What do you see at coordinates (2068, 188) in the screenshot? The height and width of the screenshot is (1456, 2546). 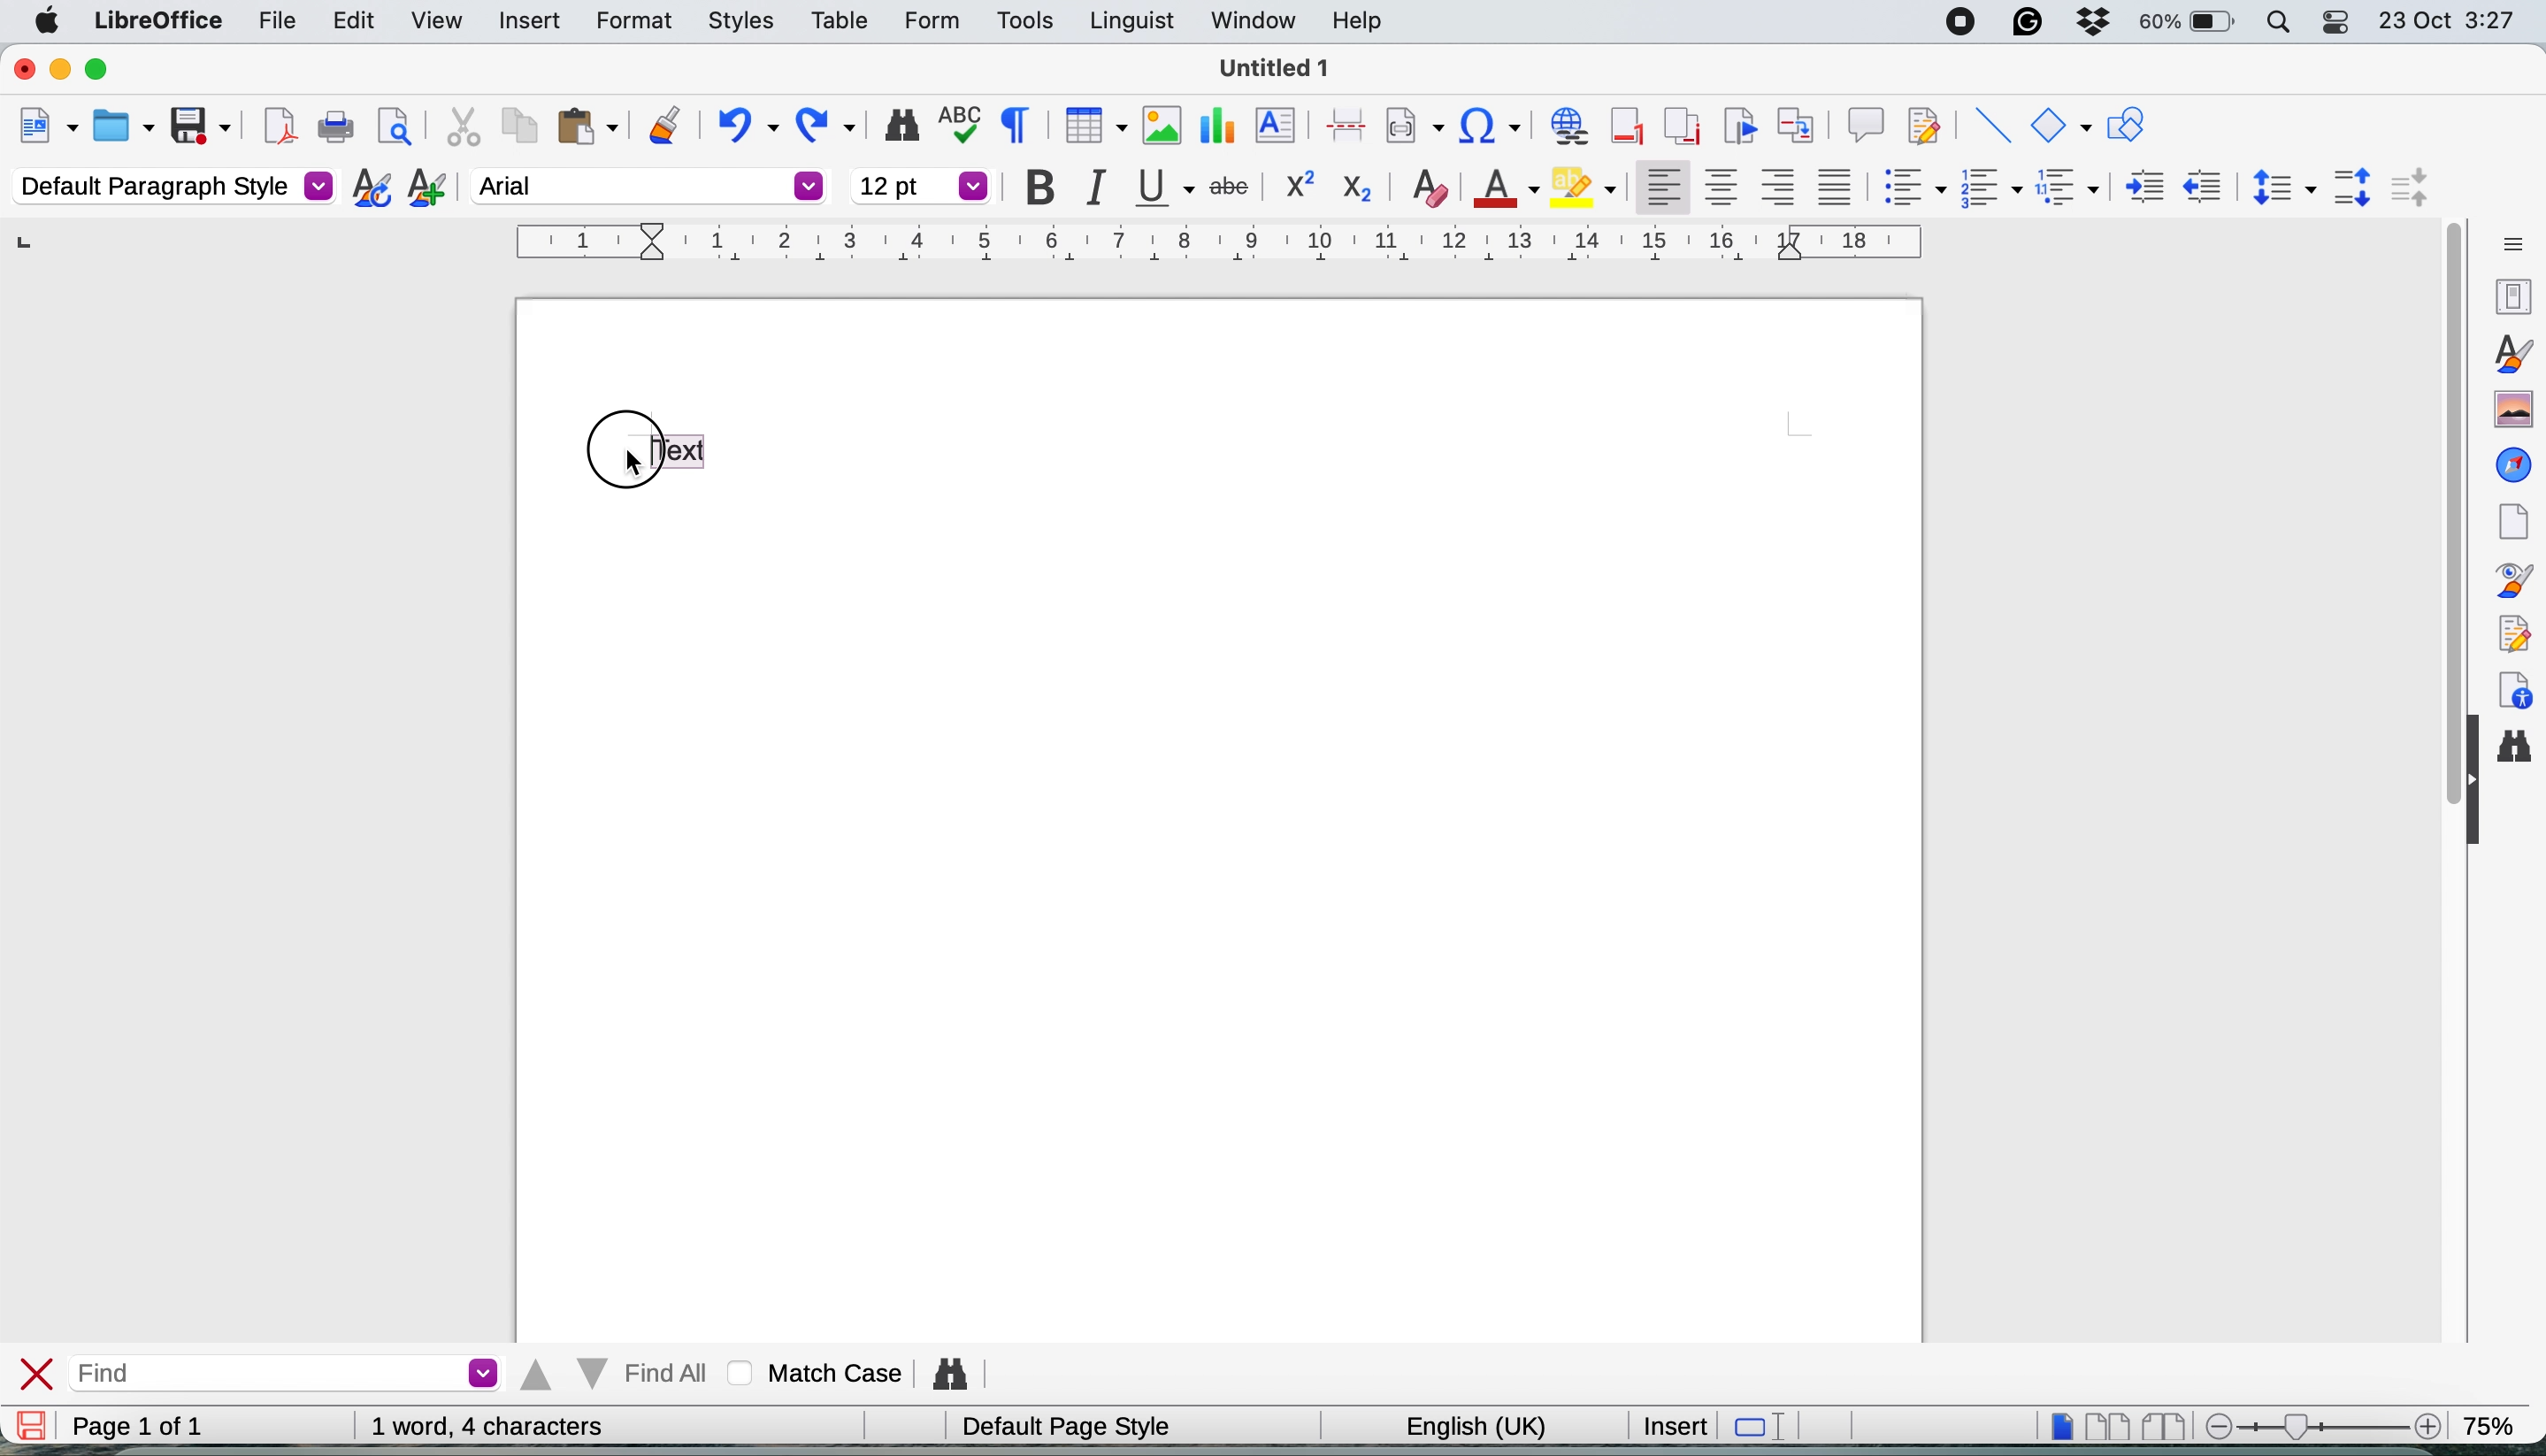 I see `select outline format` at bounding box center [2068, 188].